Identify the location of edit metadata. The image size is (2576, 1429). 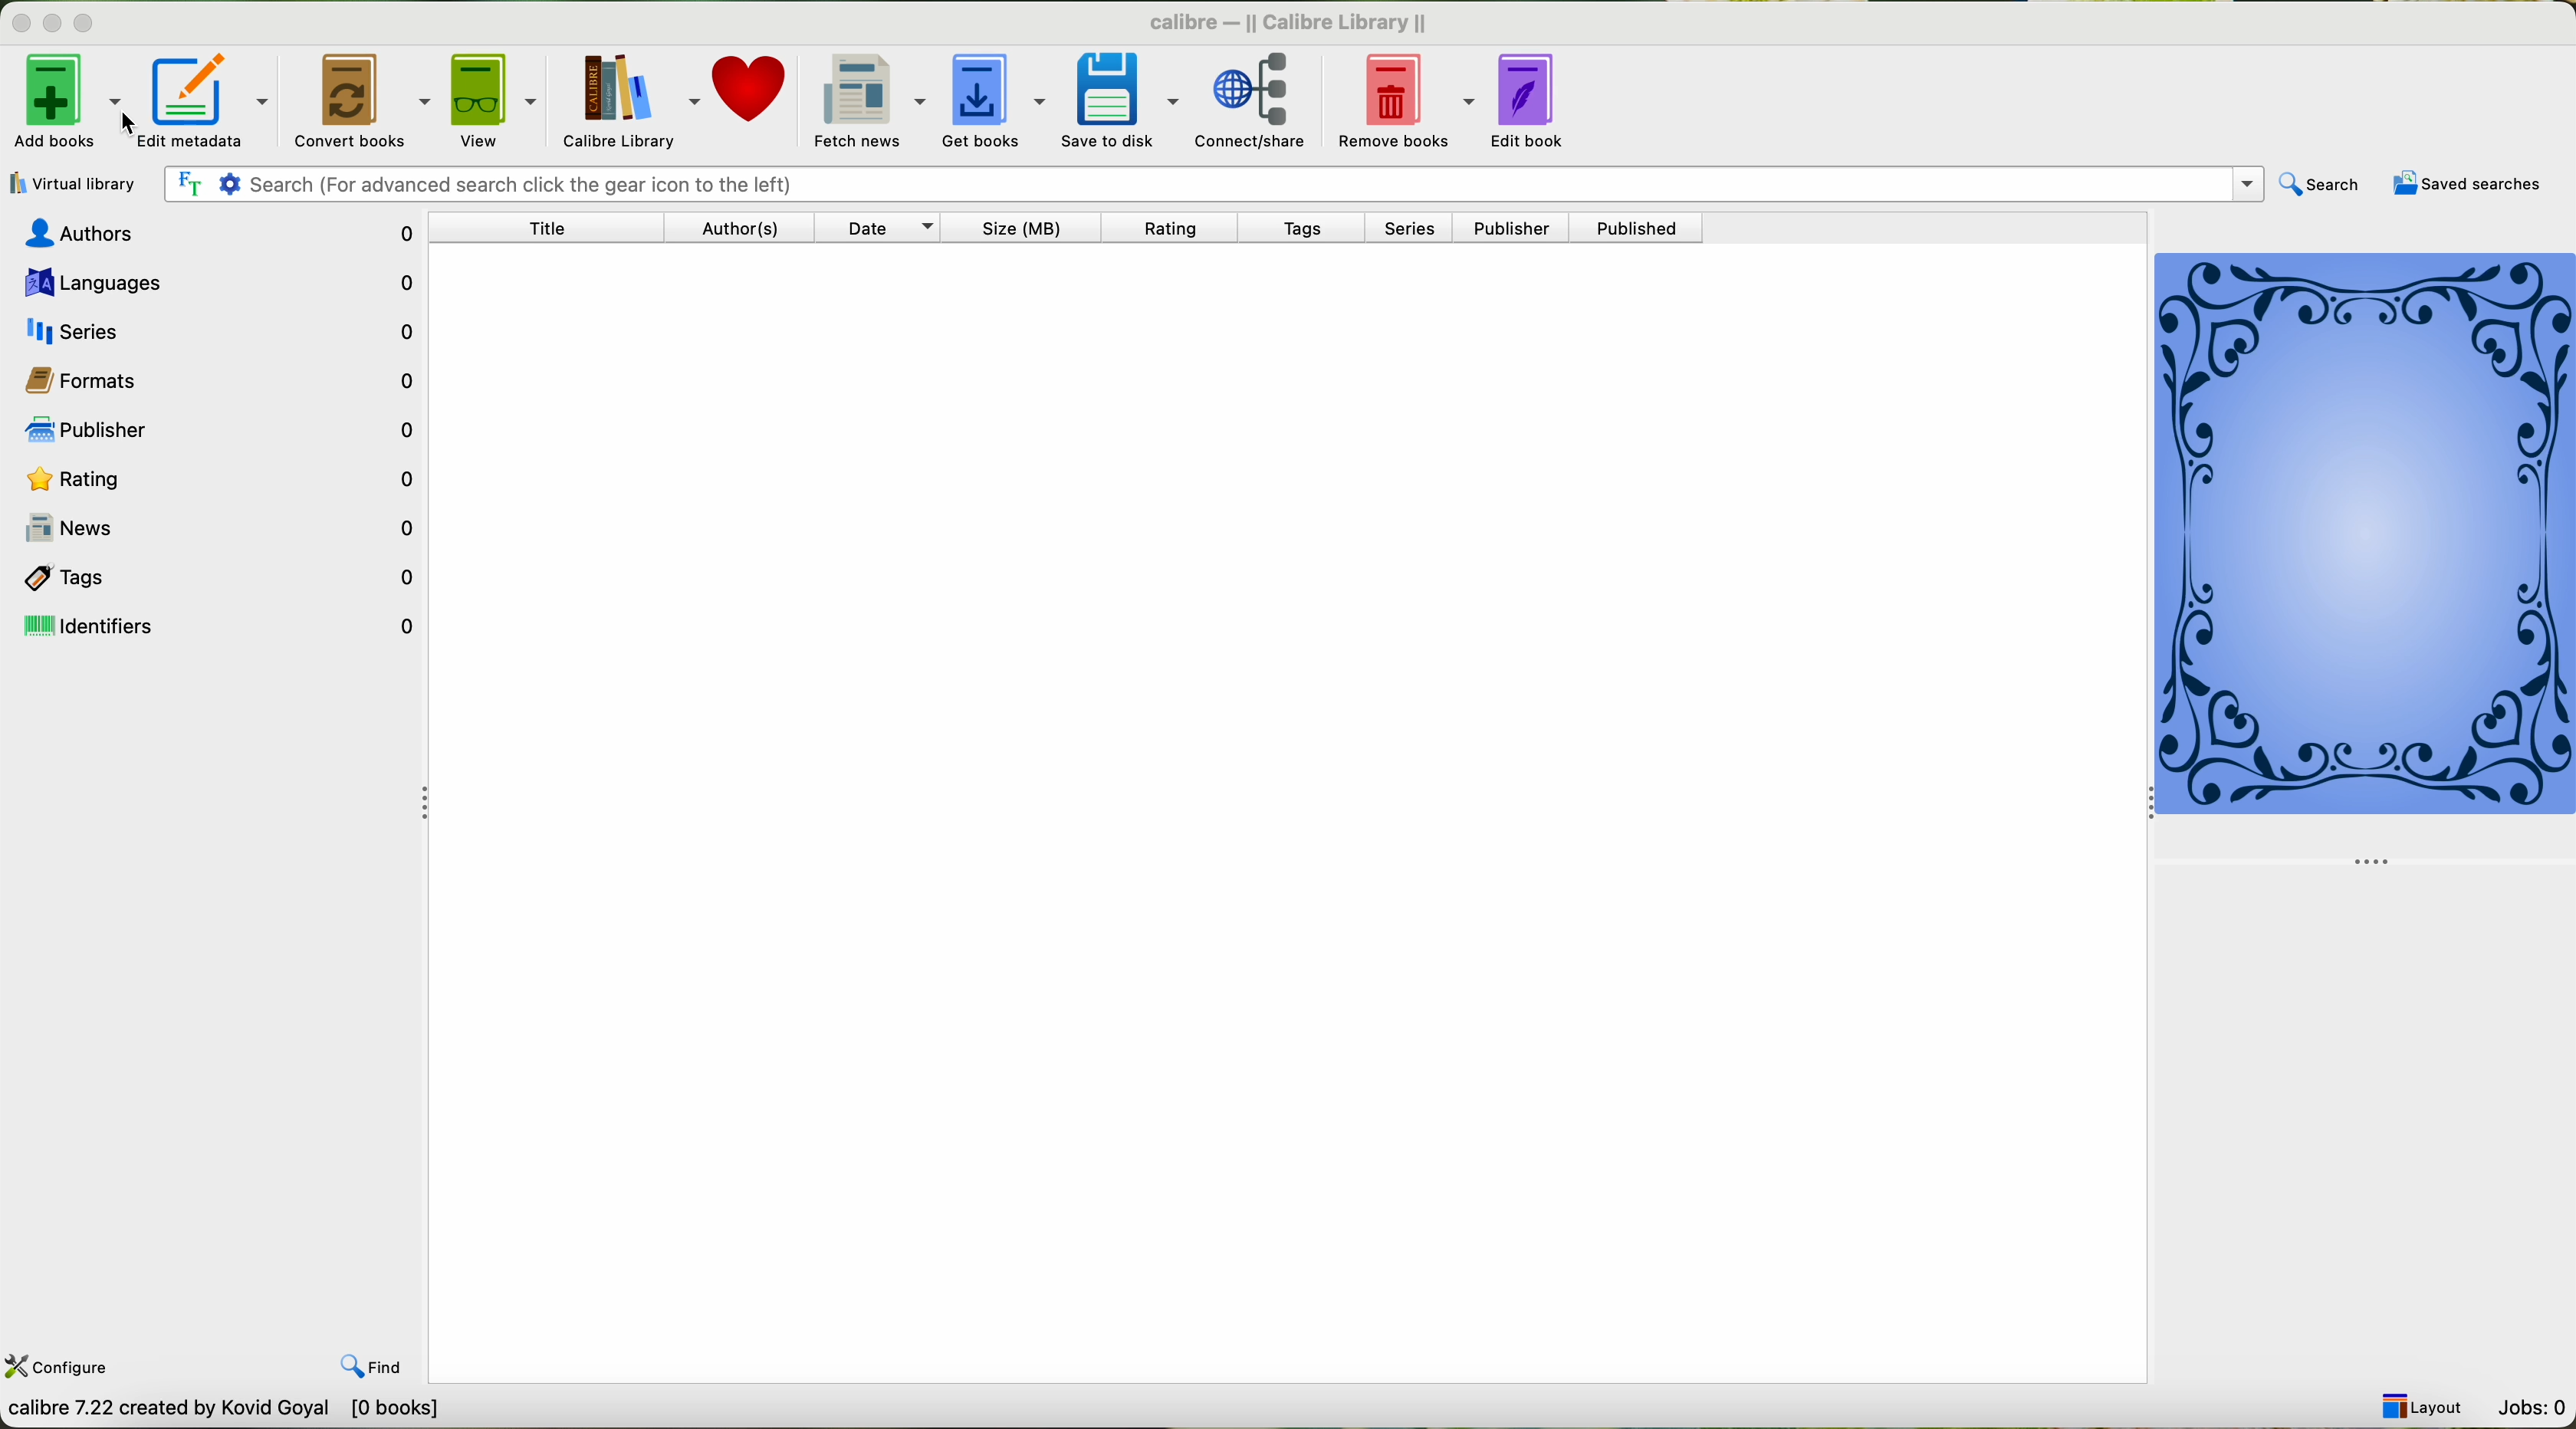
(204, 98).